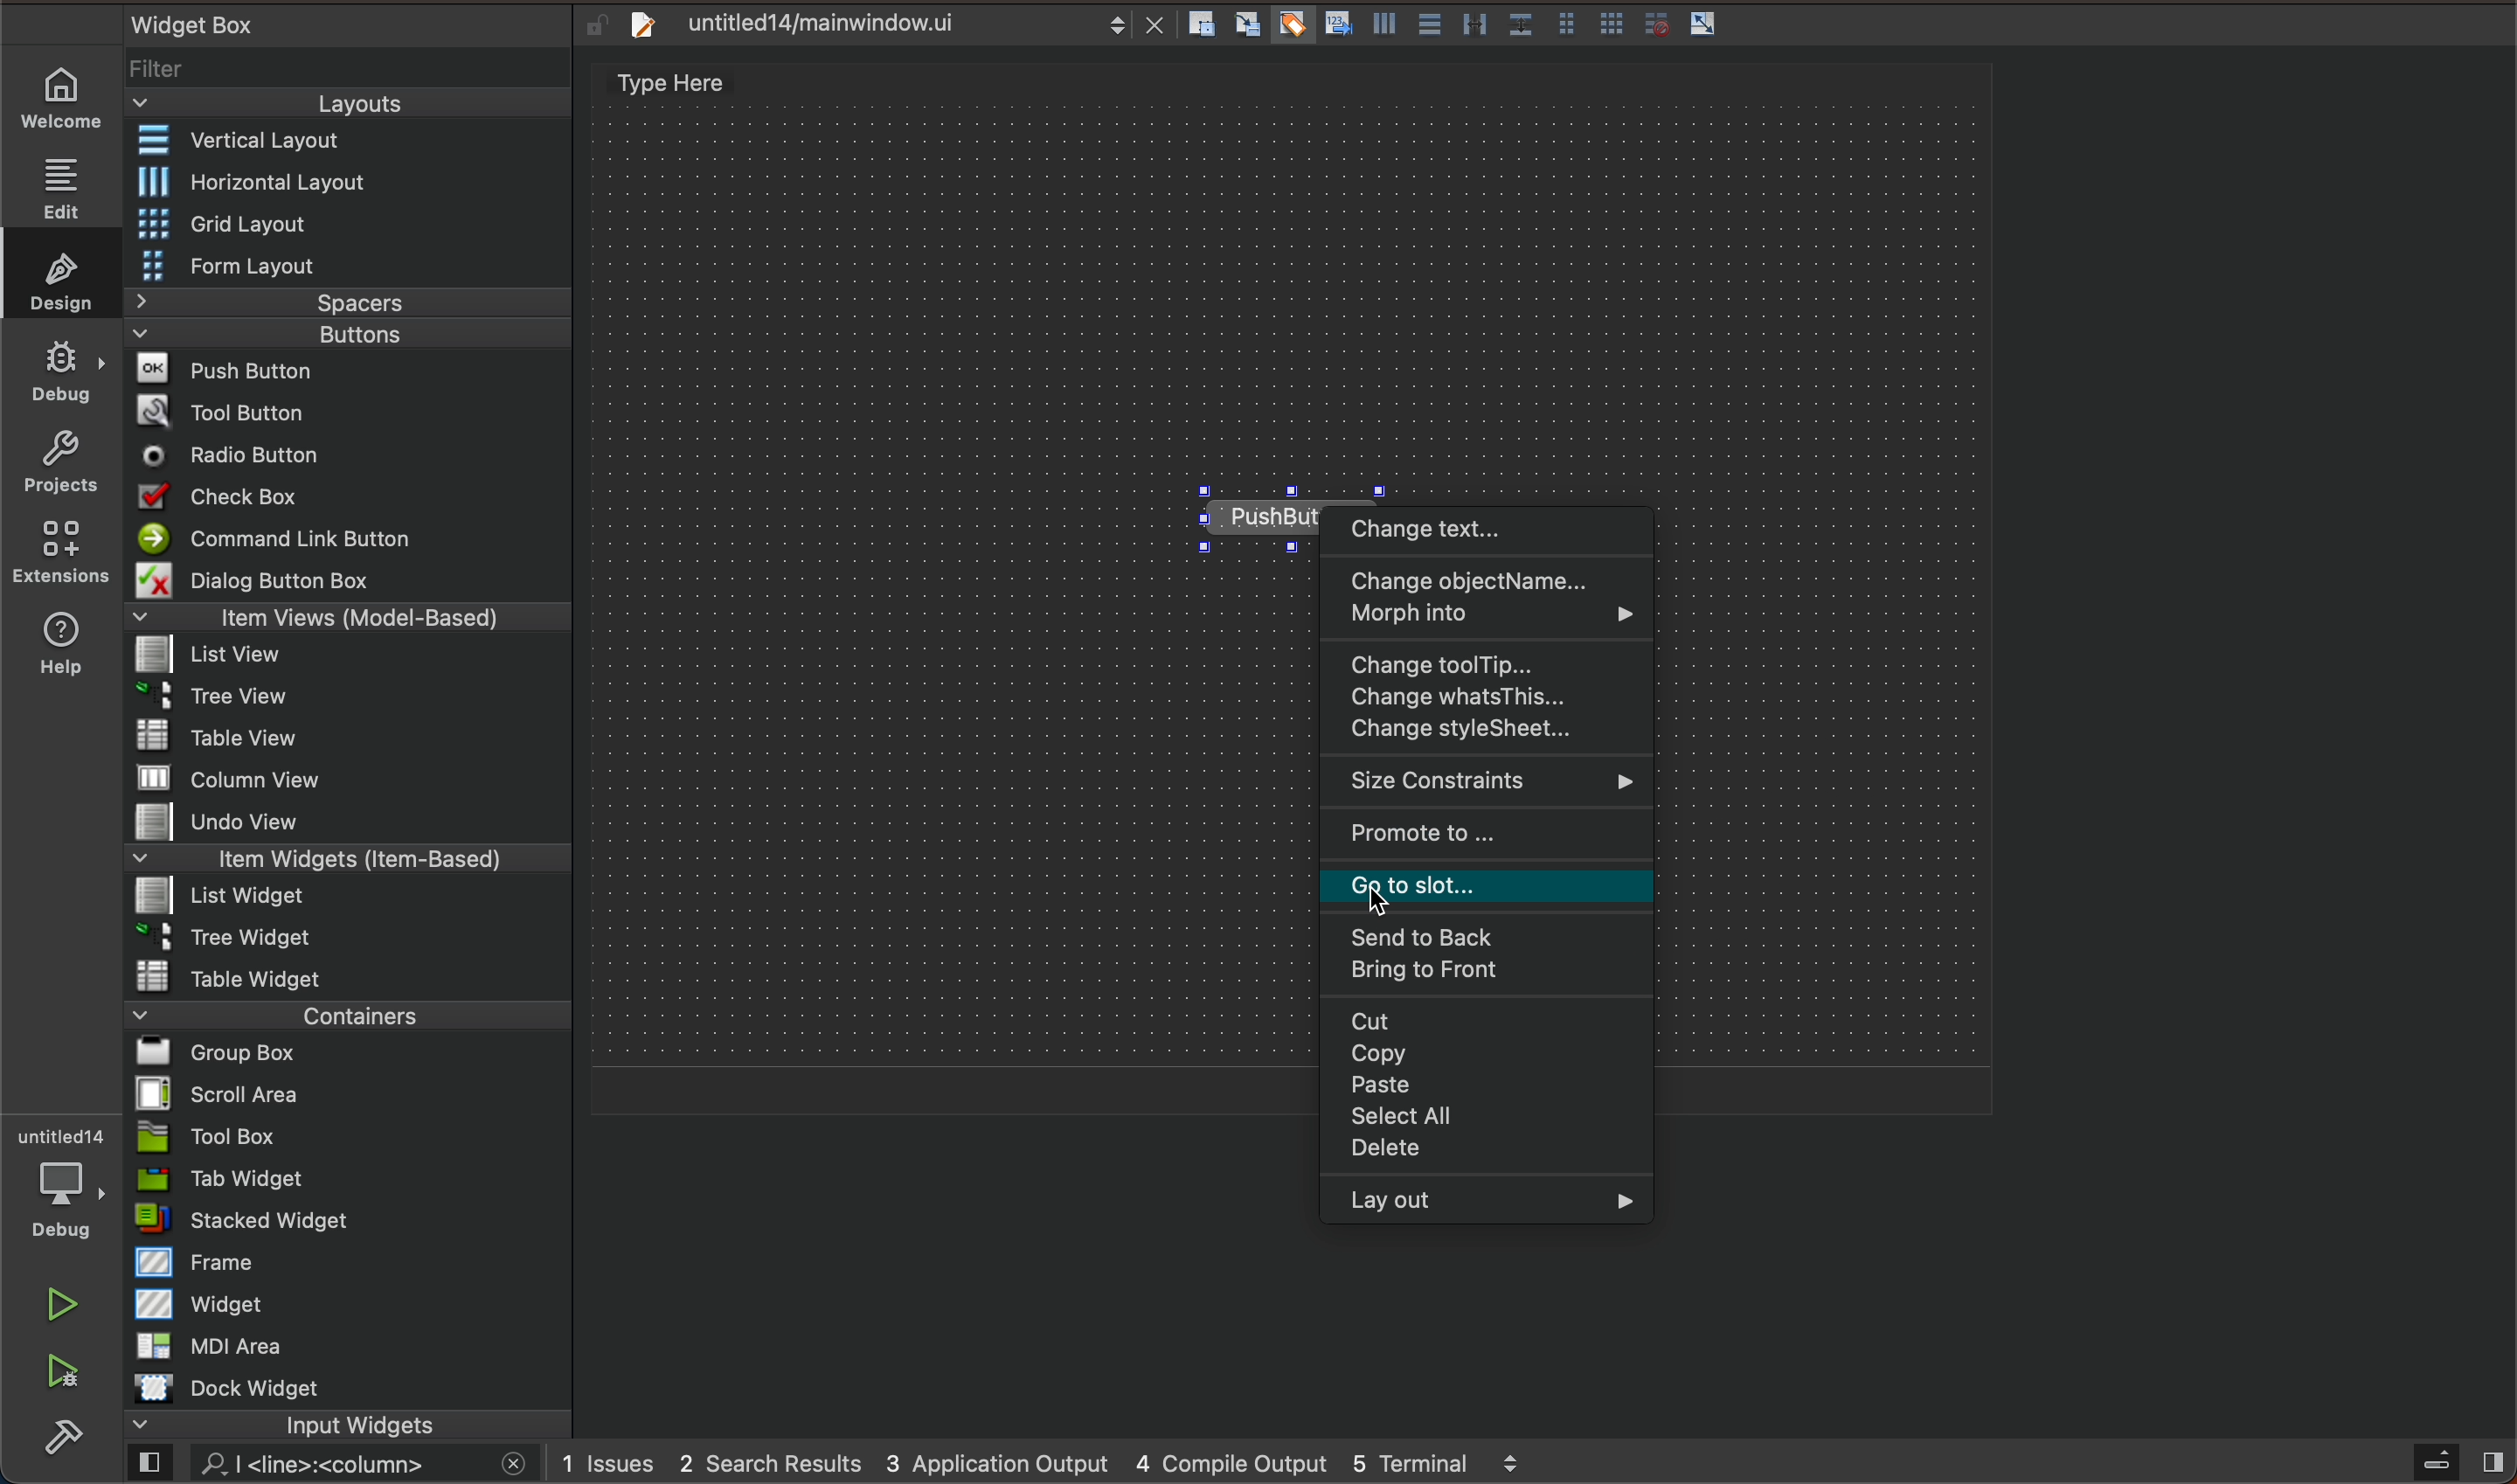 Image resolution: width=2517 pixels, height=1484 pixels. I want to click on vertical layout, so click(350, 144).